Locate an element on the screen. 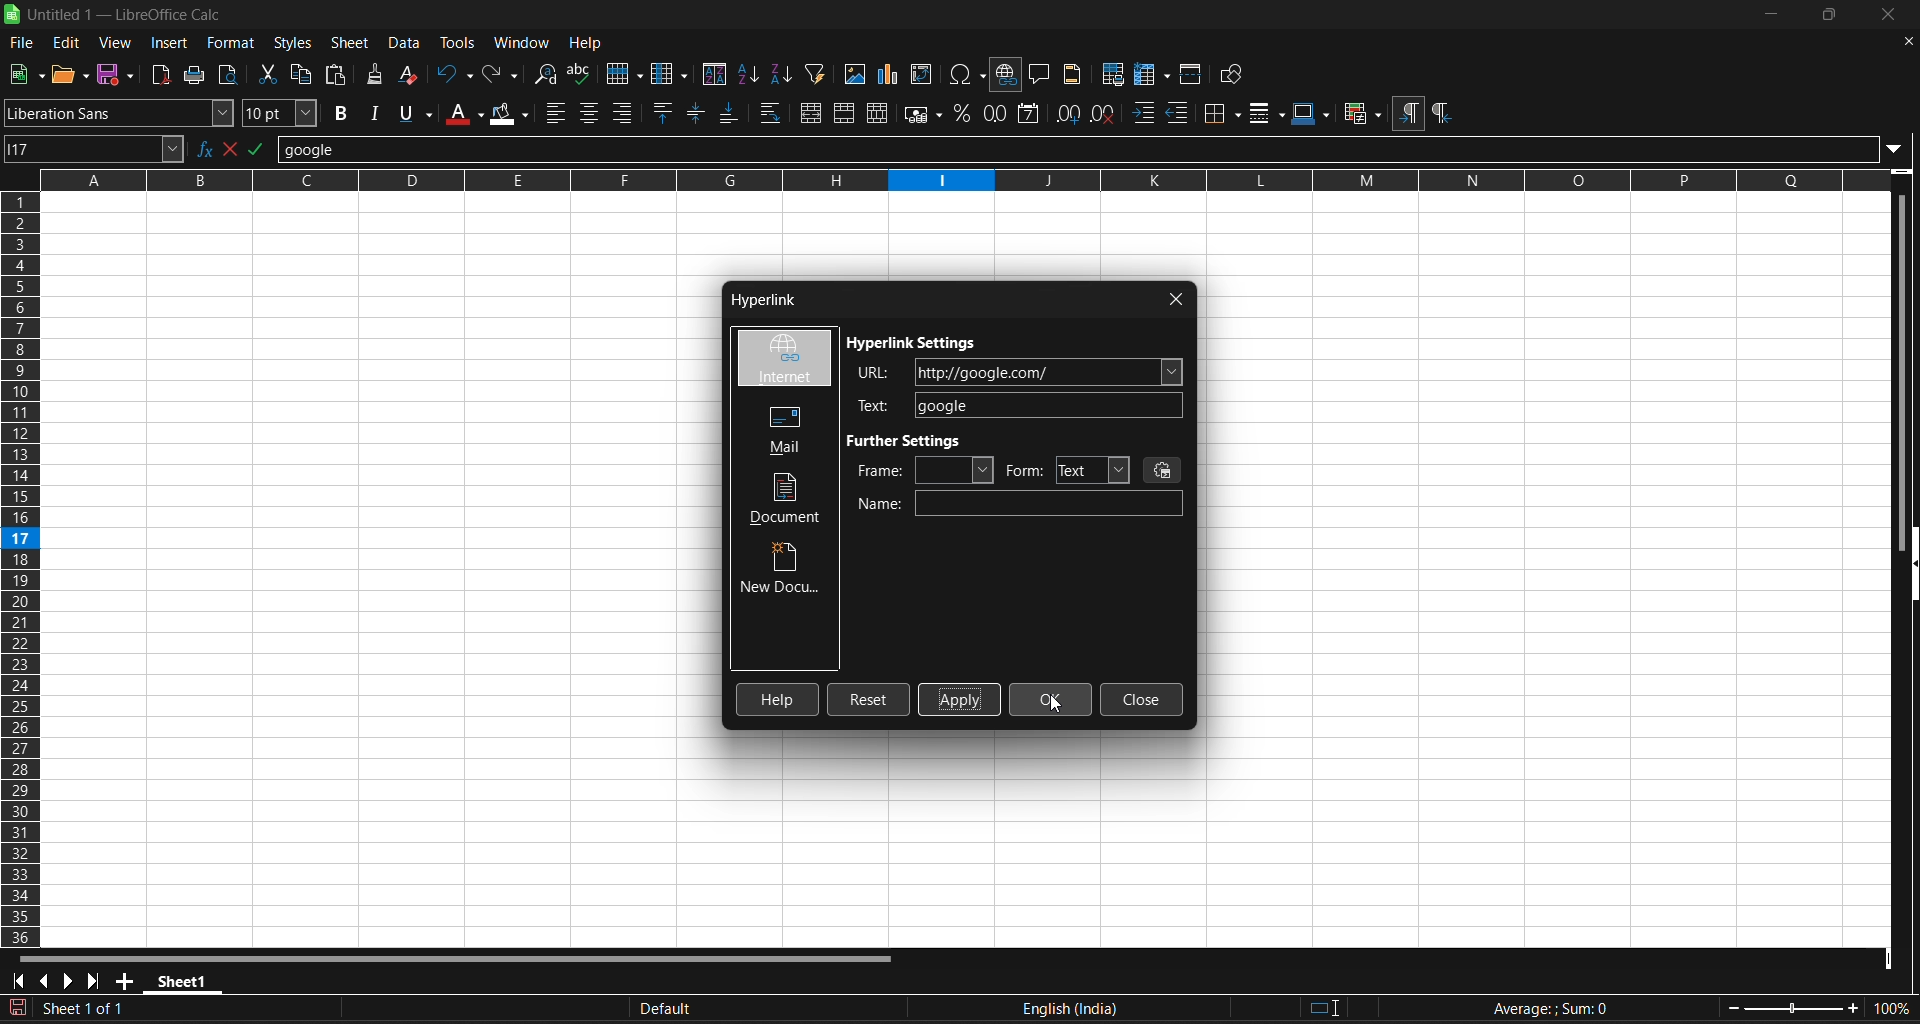  insert special charaters is located at coordinates (965, 74).